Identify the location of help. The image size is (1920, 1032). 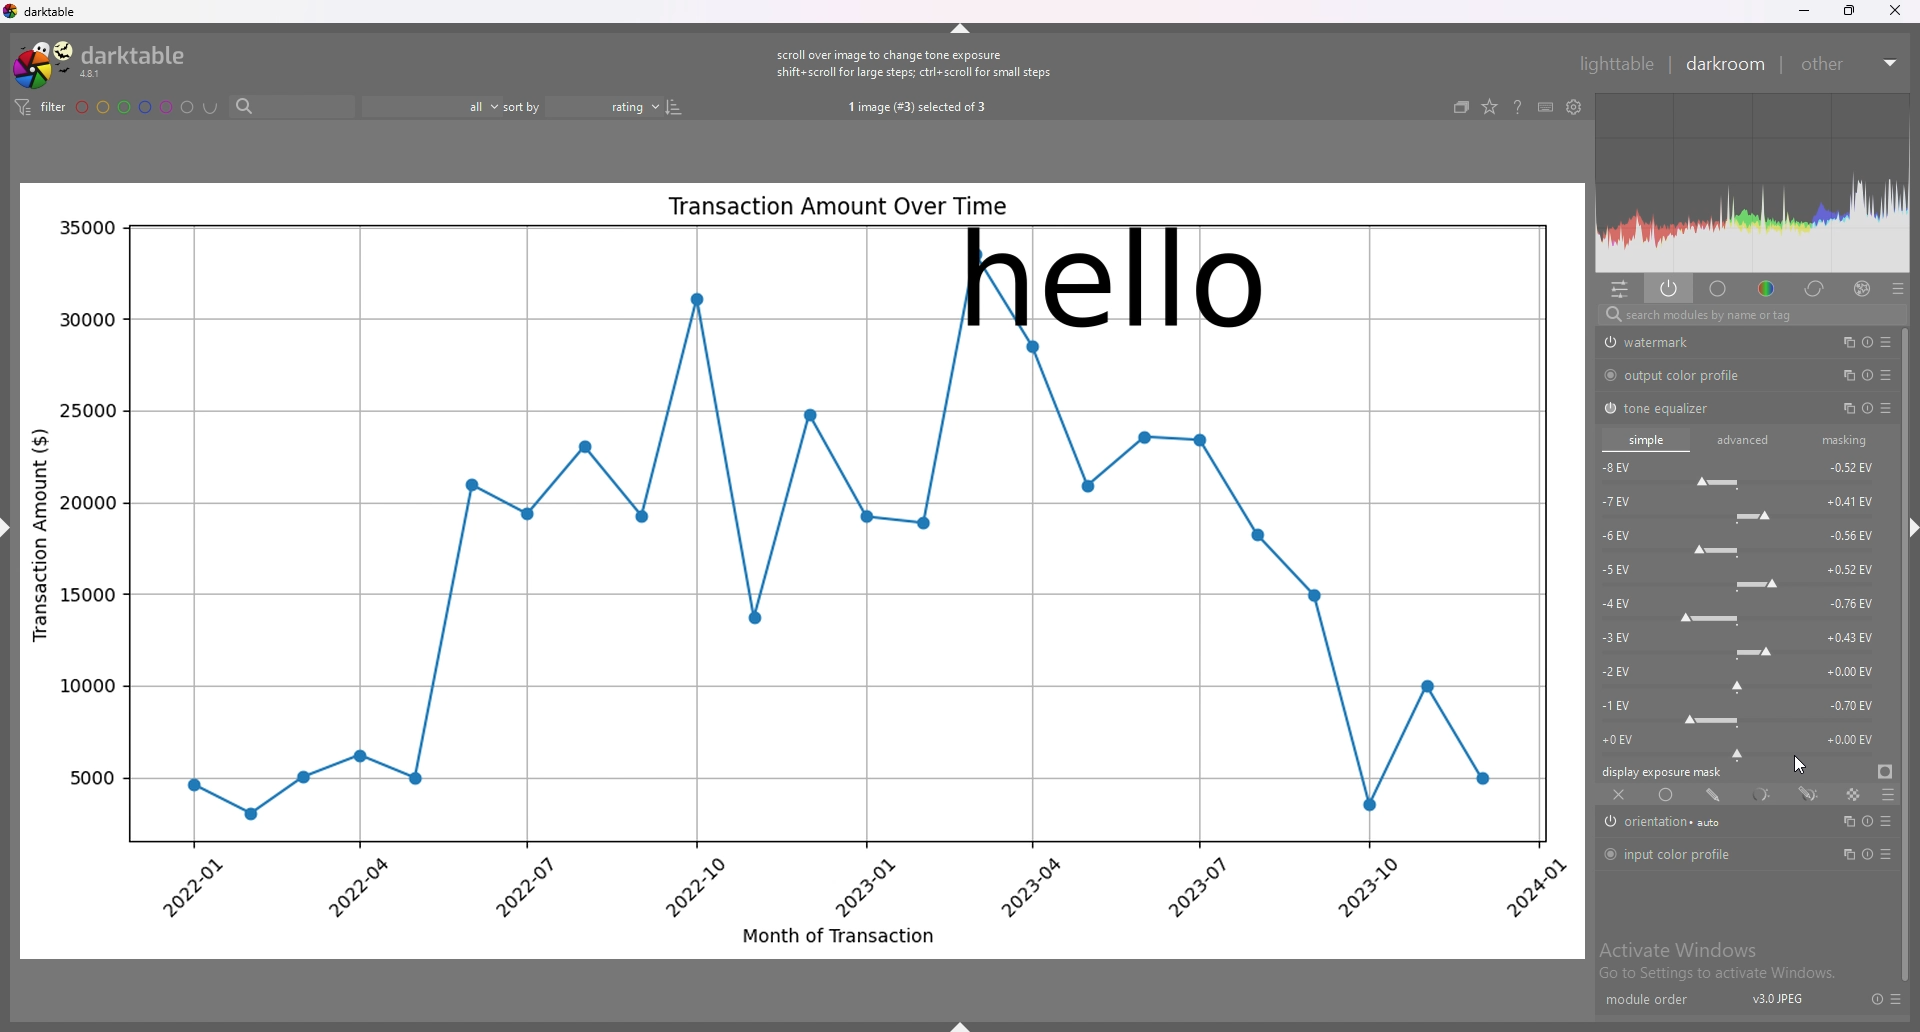
(1516, 108).